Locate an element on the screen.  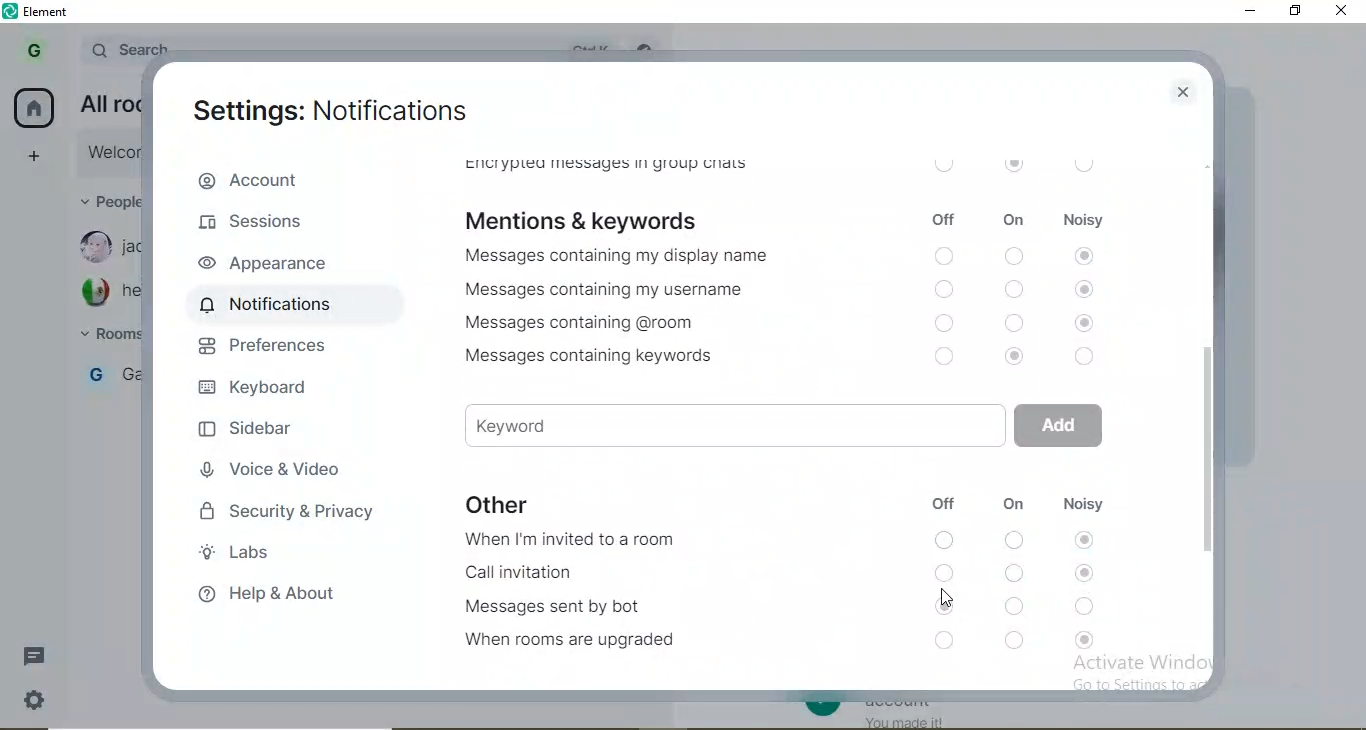
on is located at coordinates (1018, 502).